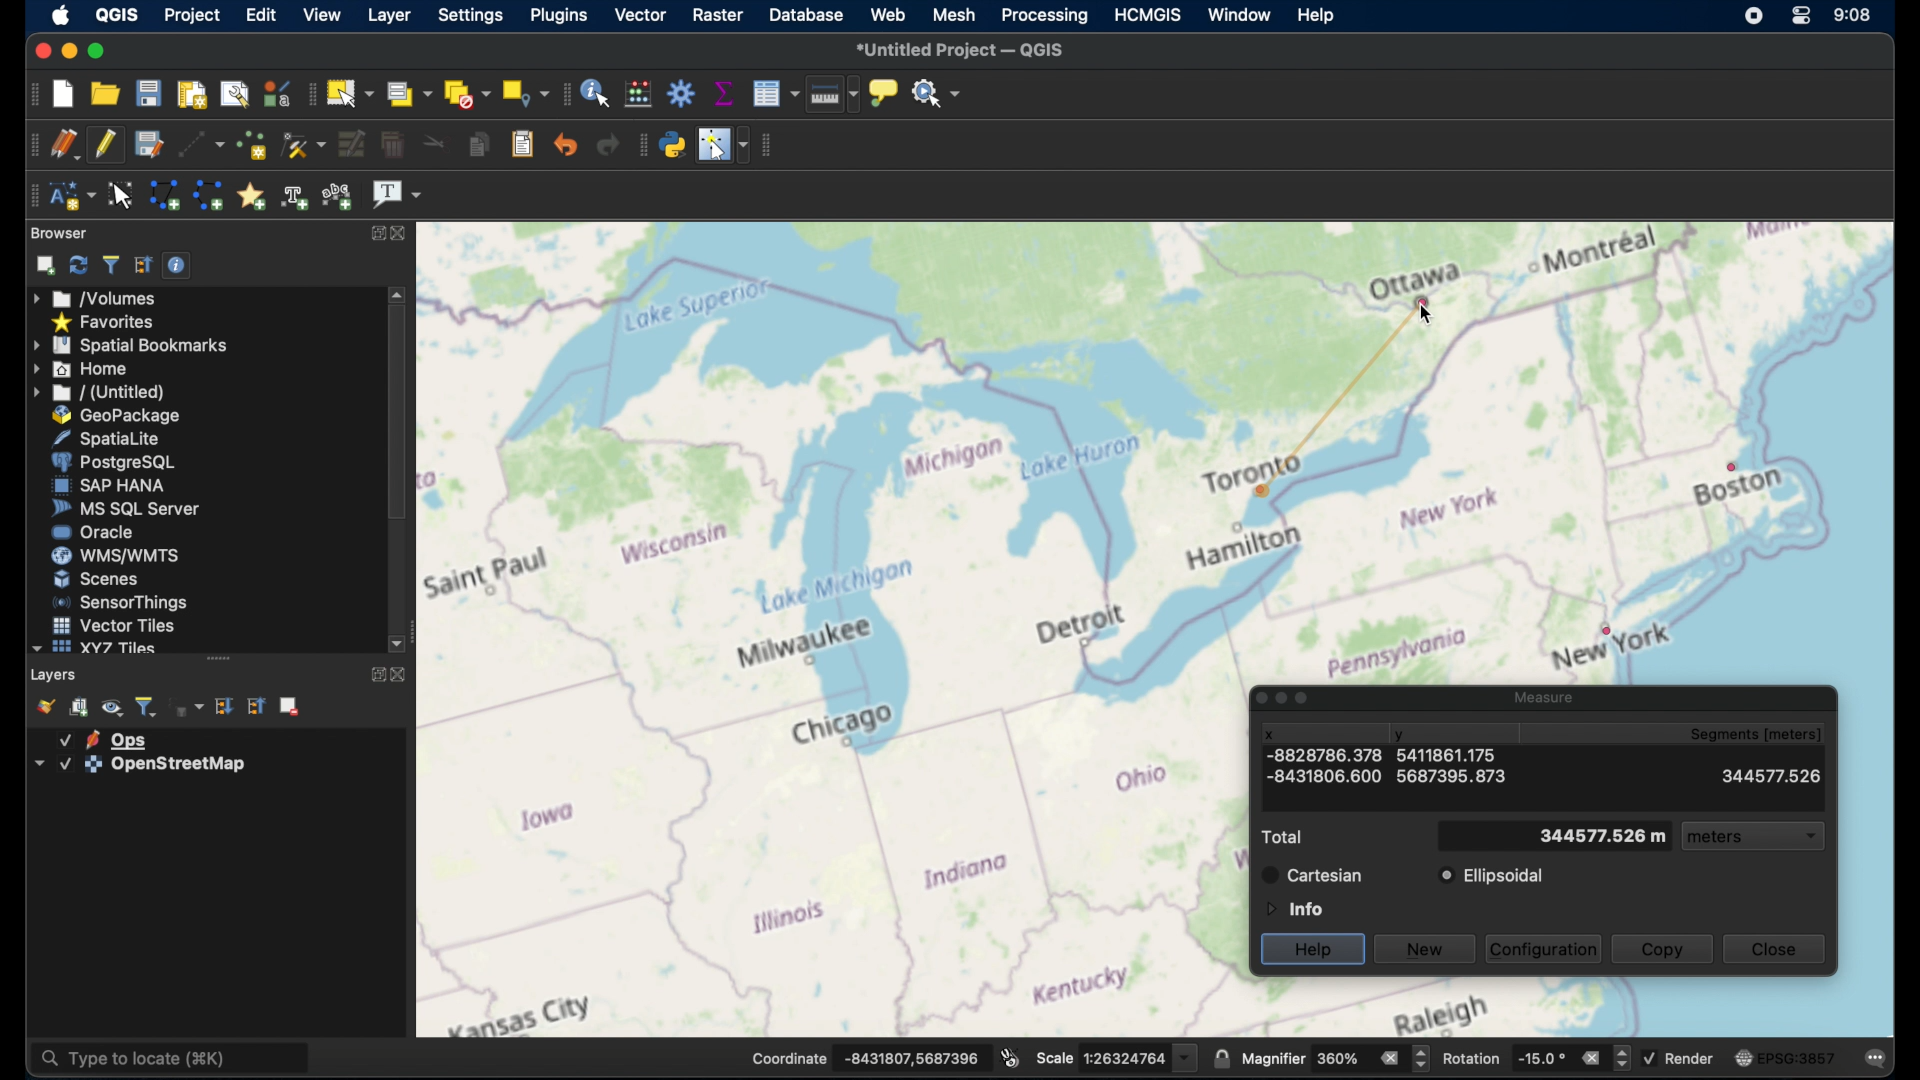 The height and width of the screenshot is (1080, 1920). I want to click on layers, so click(56, 674).